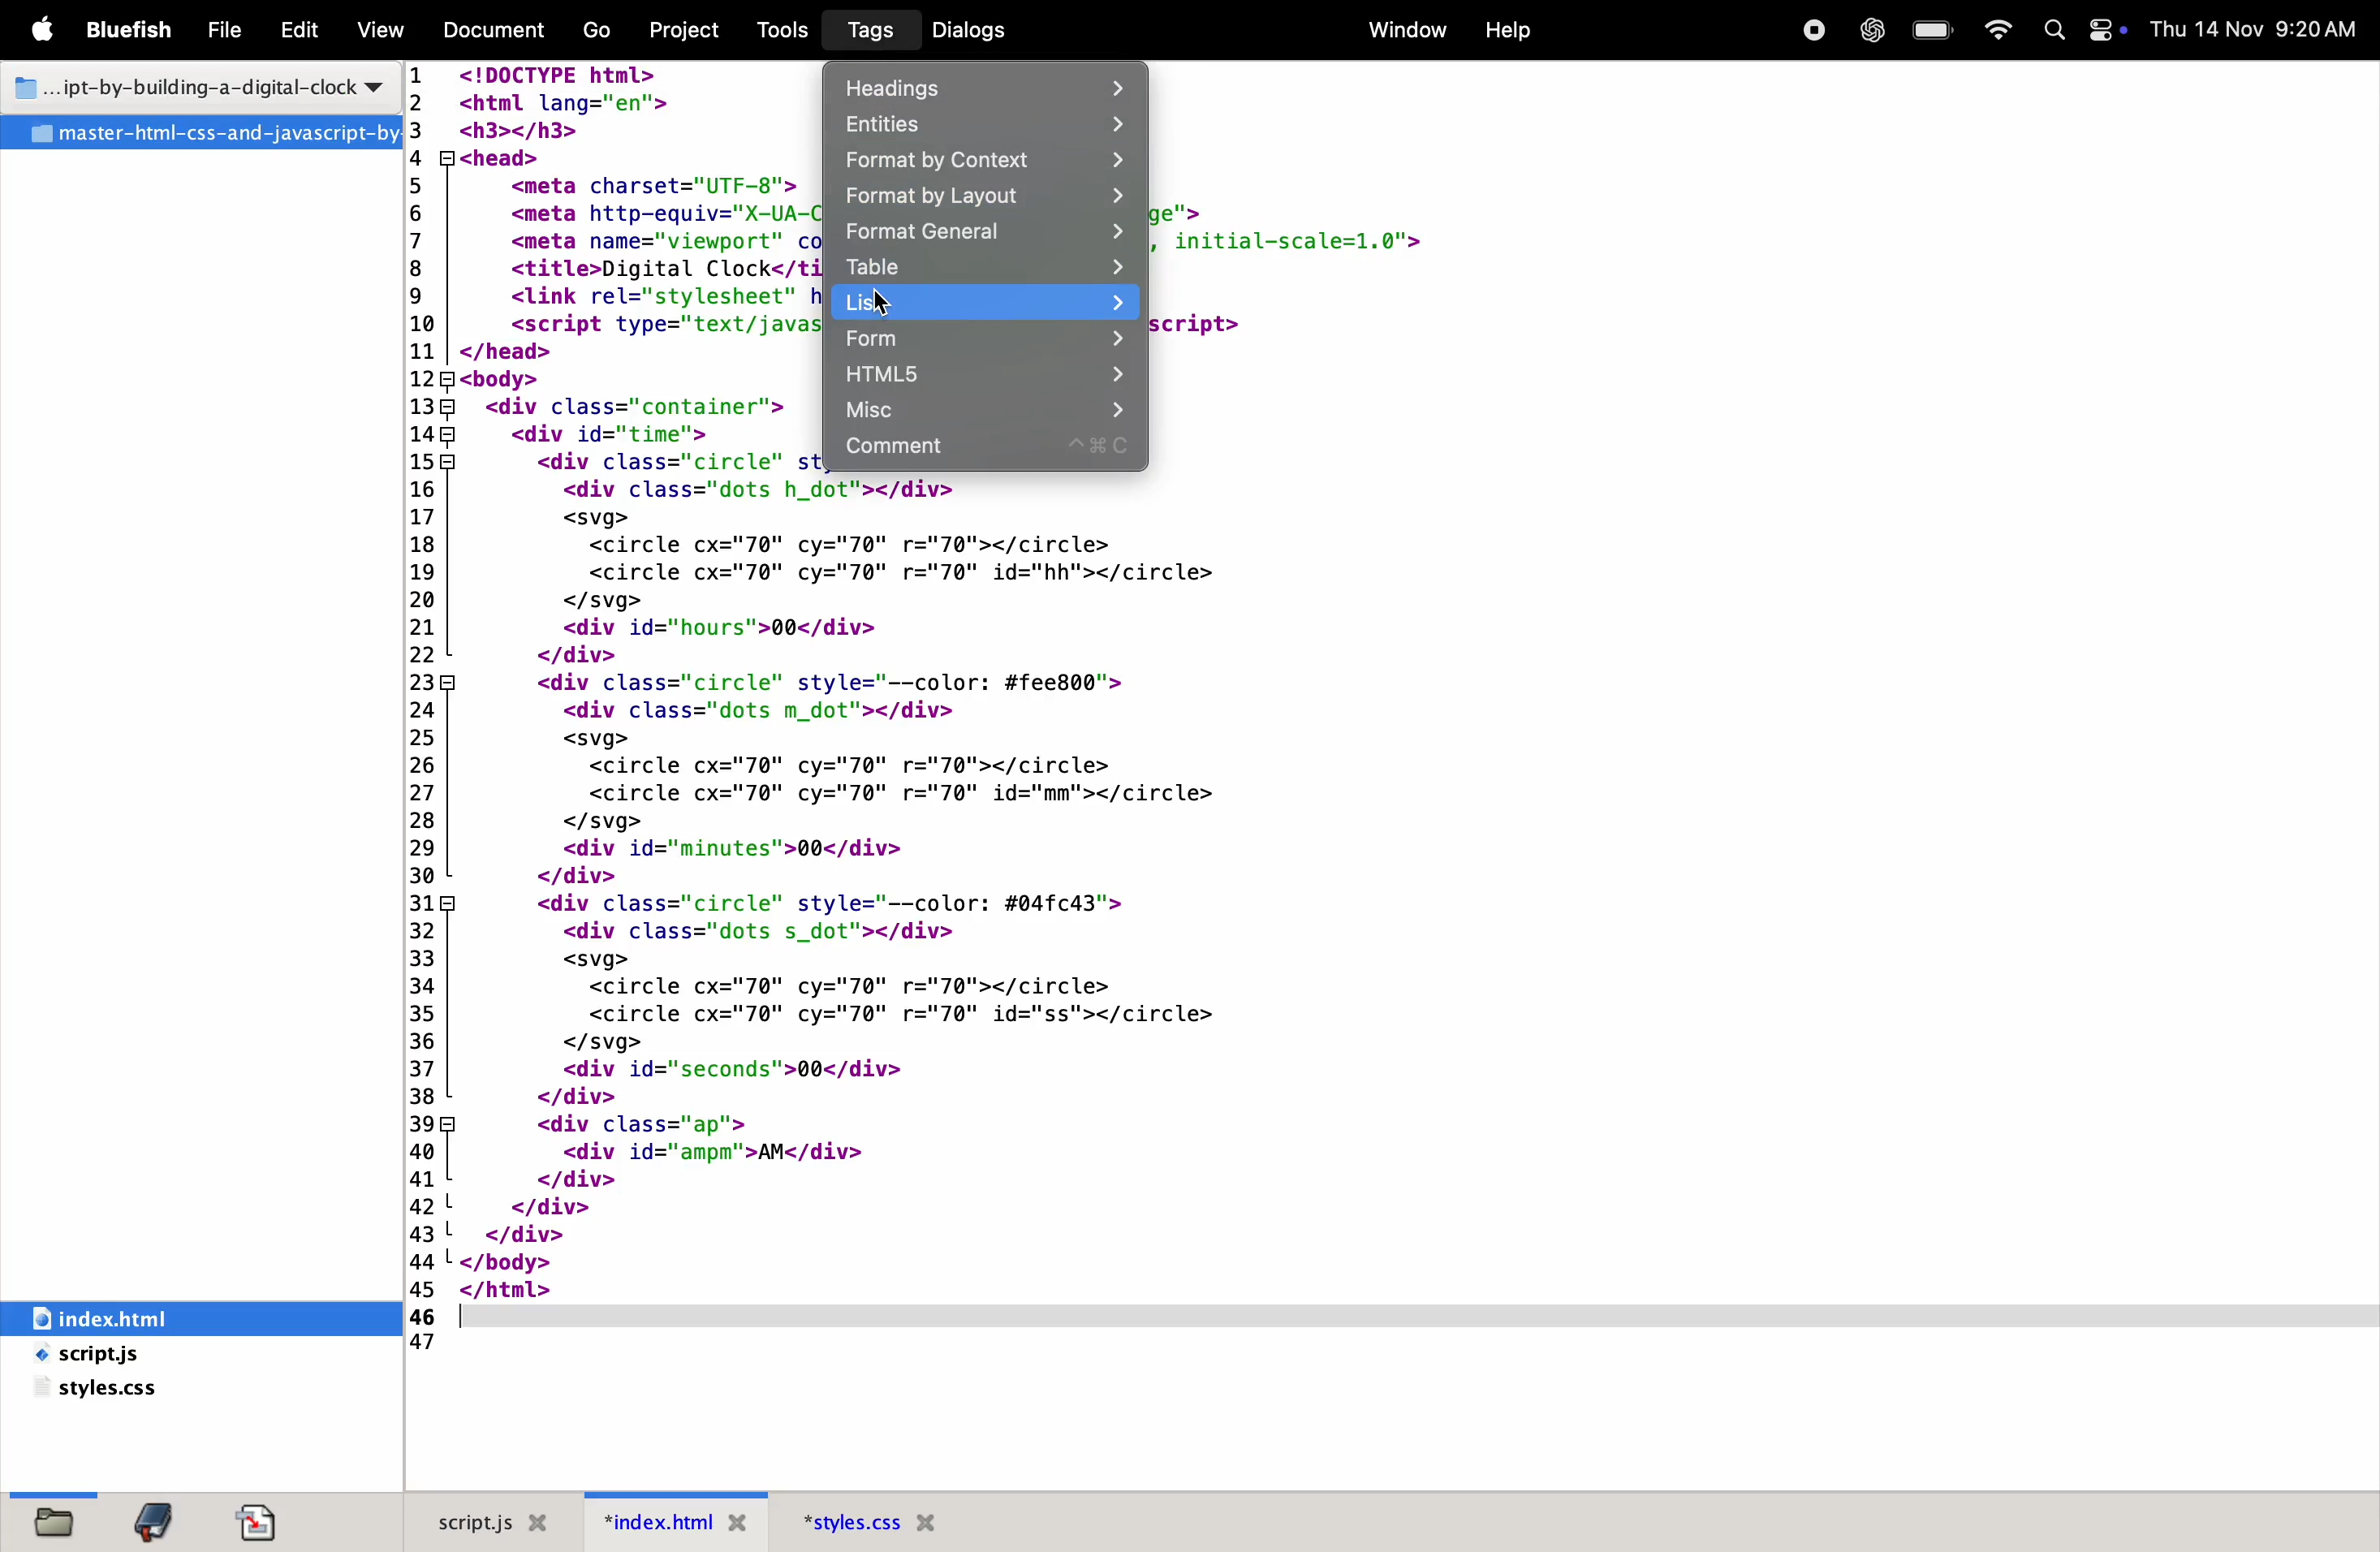  What do you see at coordinates (198, 83) in the screenshot?
I see `title` at bounding box center [198, 83].